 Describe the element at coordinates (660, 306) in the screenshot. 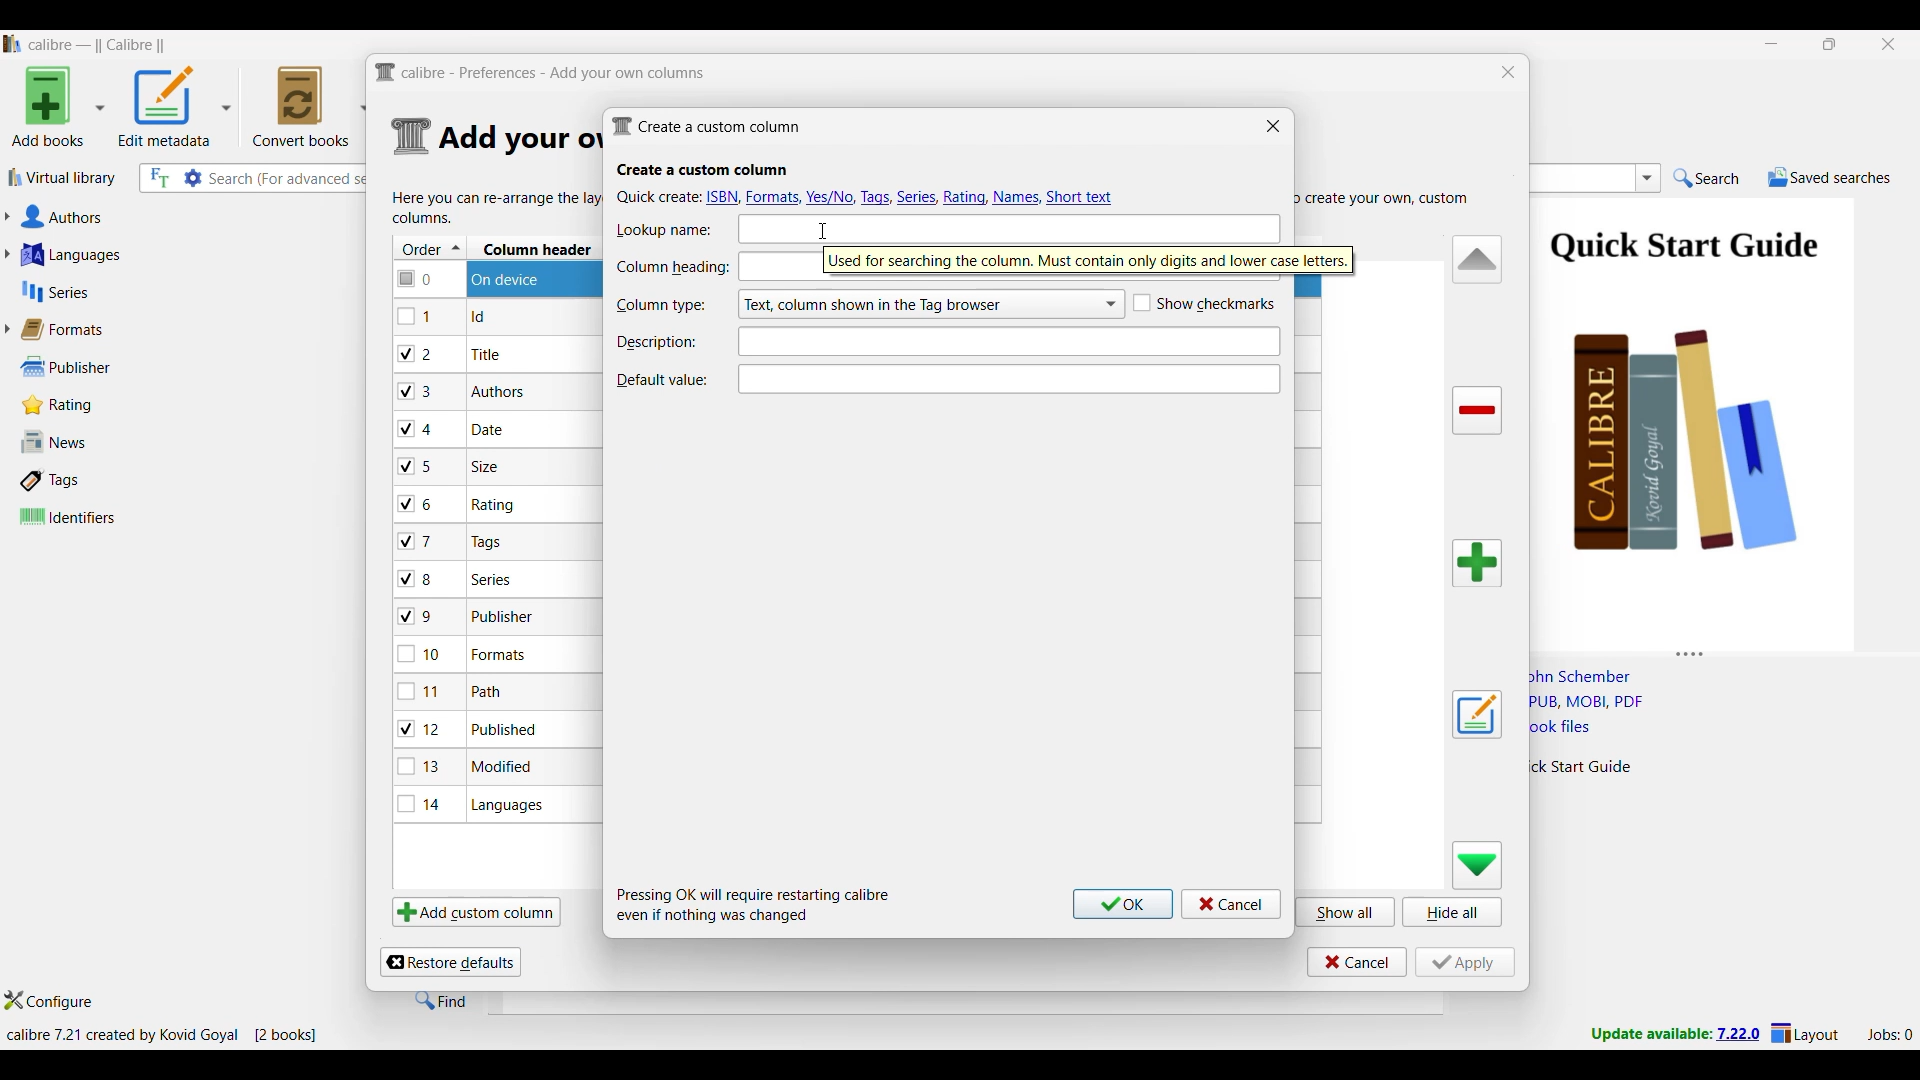

I see `Indicates Column type text box` at that location.